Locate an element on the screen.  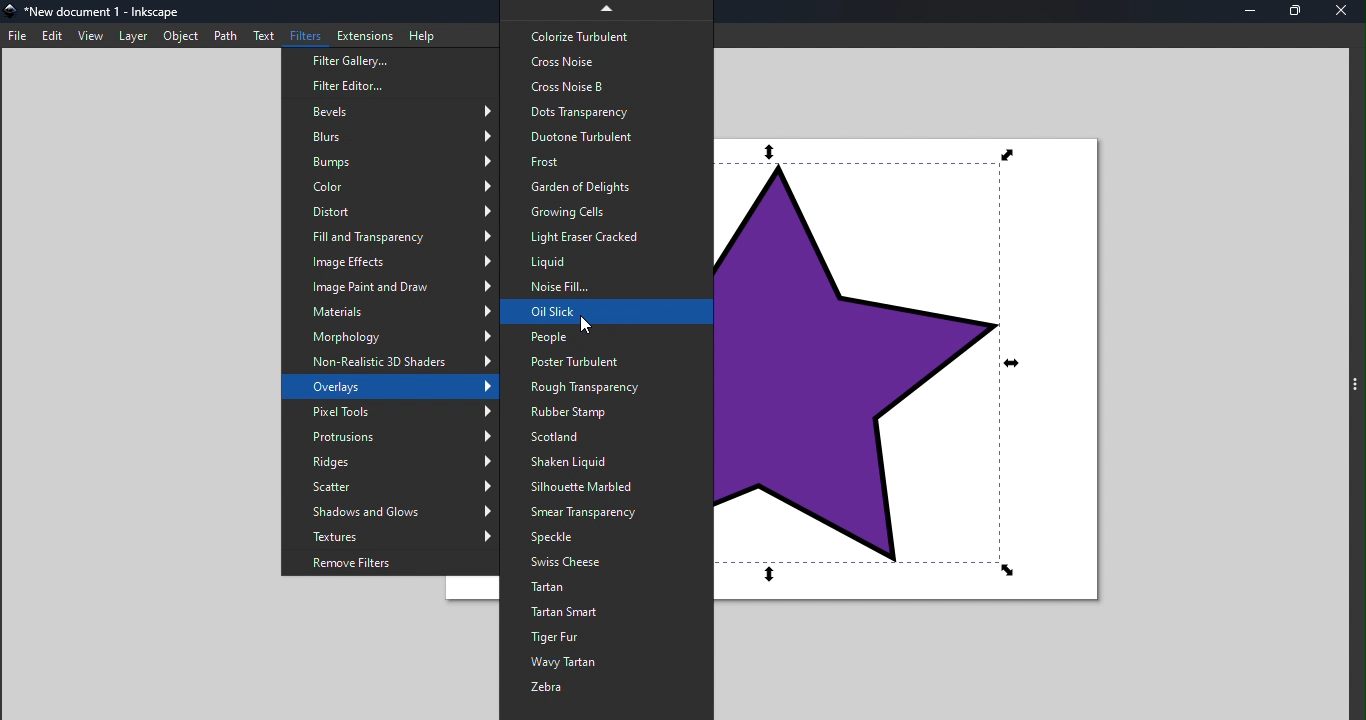
Filter is located at coordinates (303, 36).